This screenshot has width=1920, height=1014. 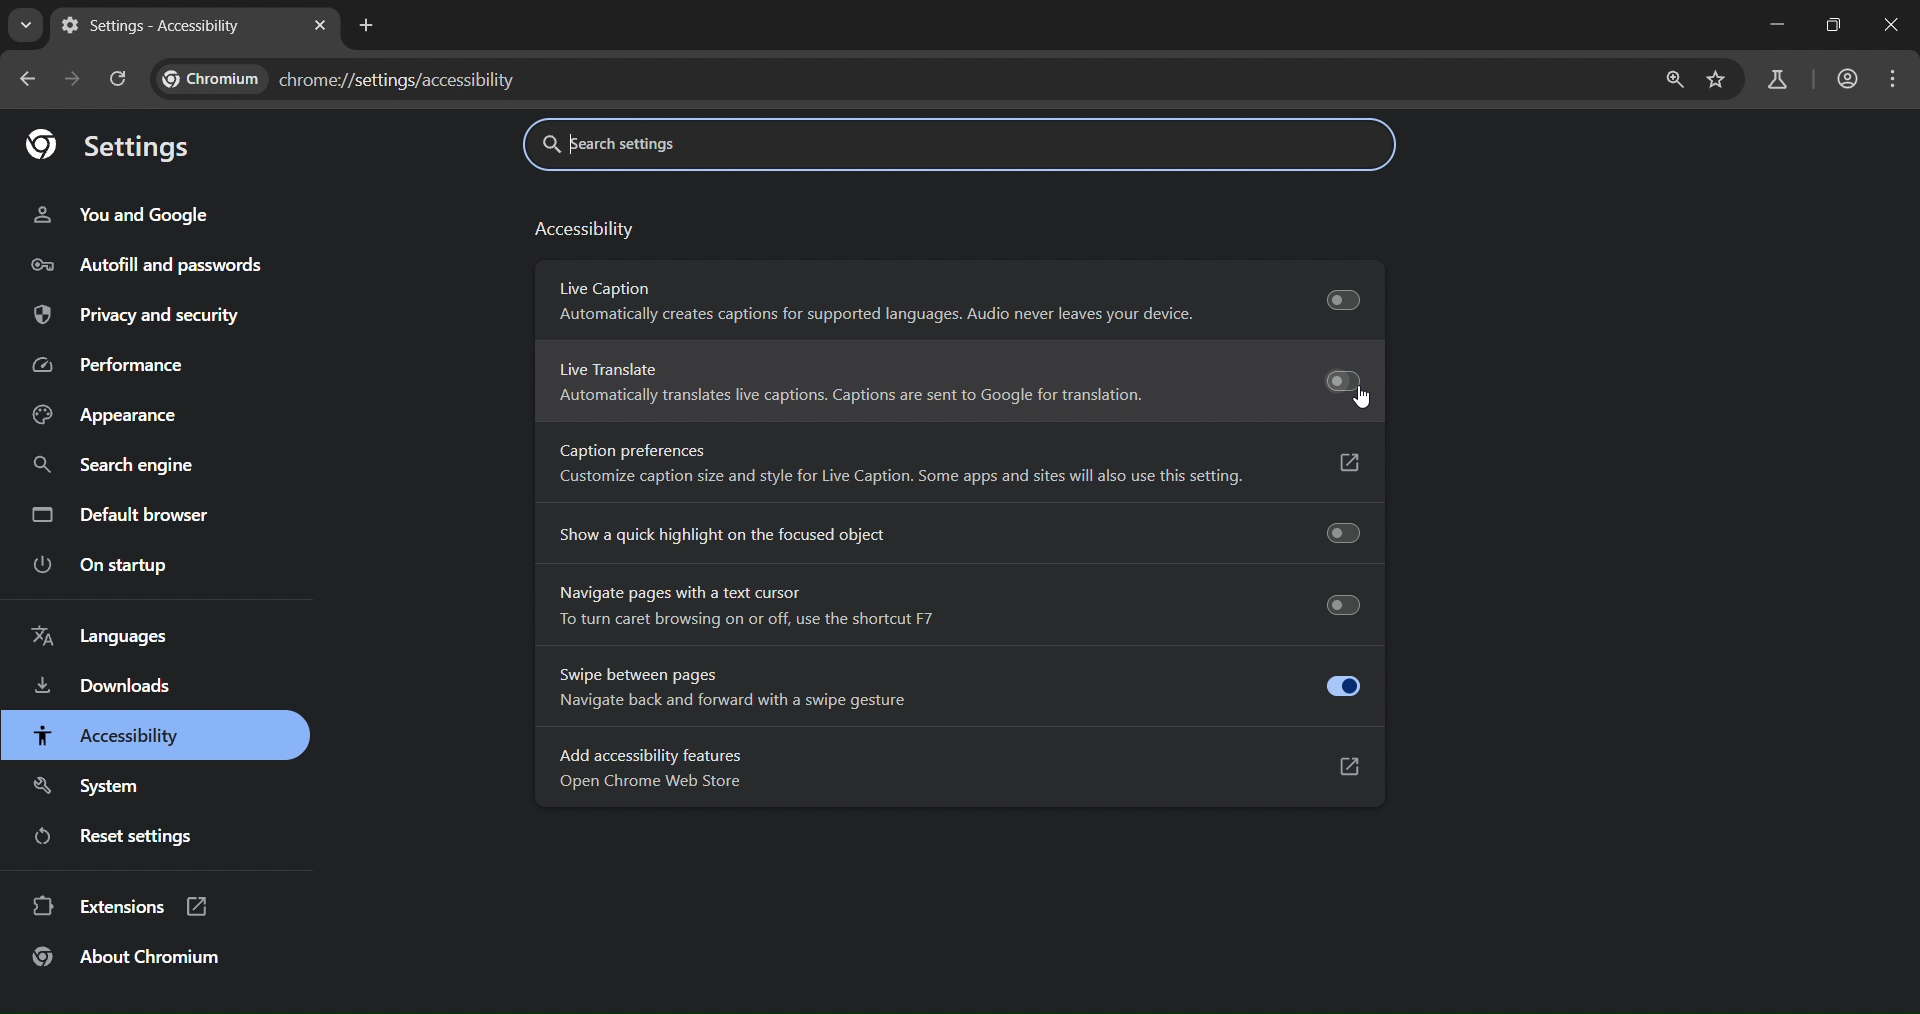 I want to click on reset settings, so click(x=124, y=839).